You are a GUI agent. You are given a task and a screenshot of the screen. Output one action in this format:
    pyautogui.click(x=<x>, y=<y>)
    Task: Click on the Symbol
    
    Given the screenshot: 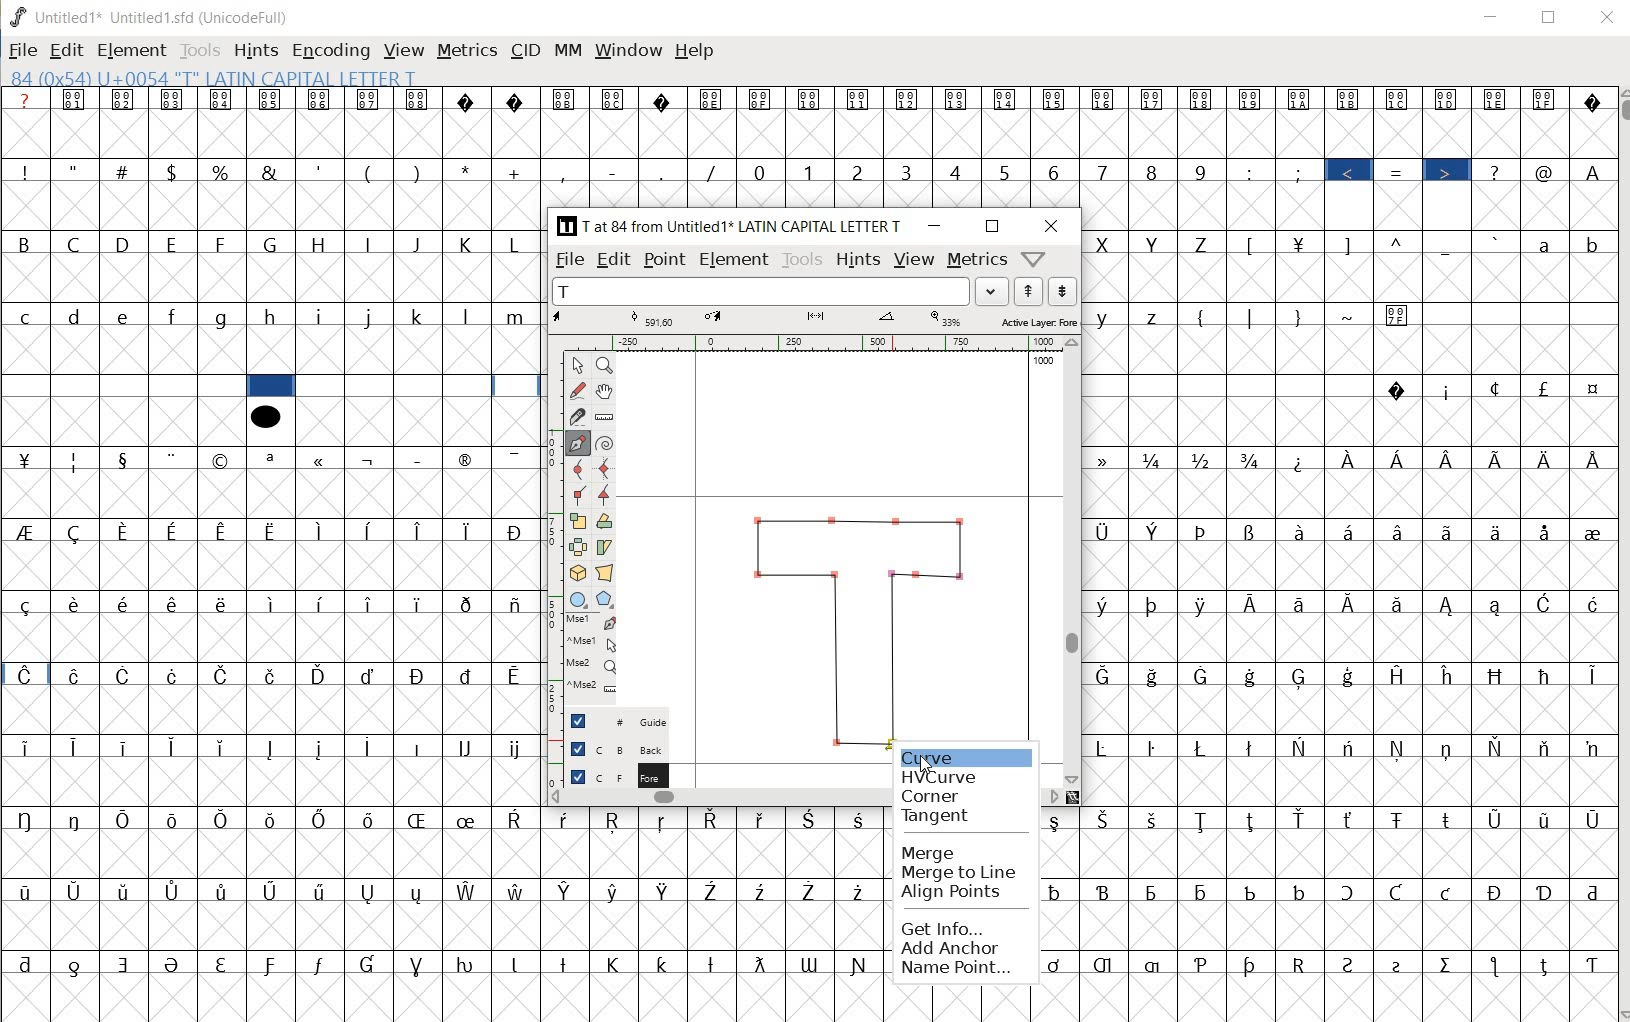 What is the action you would take?
    pyautogui.click(x=469, y=675)
    